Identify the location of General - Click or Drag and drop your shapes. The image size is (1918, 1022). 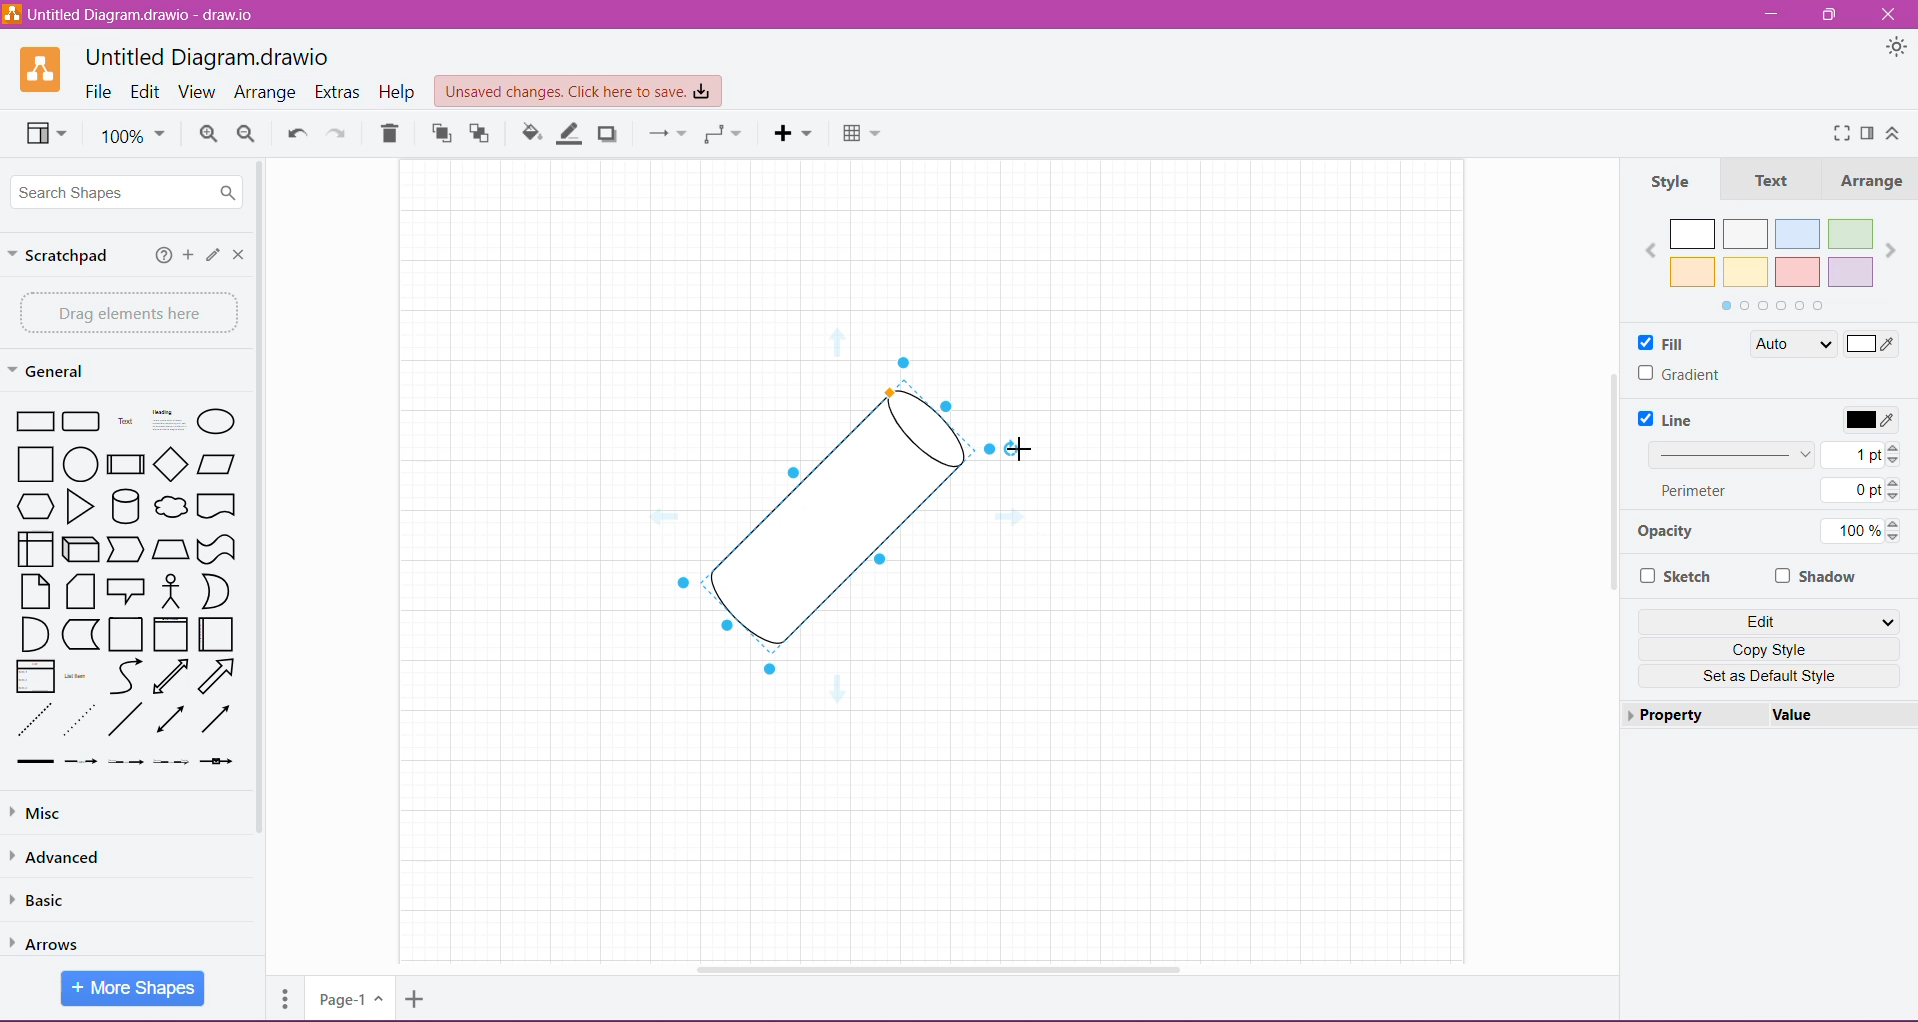
(49, 371).